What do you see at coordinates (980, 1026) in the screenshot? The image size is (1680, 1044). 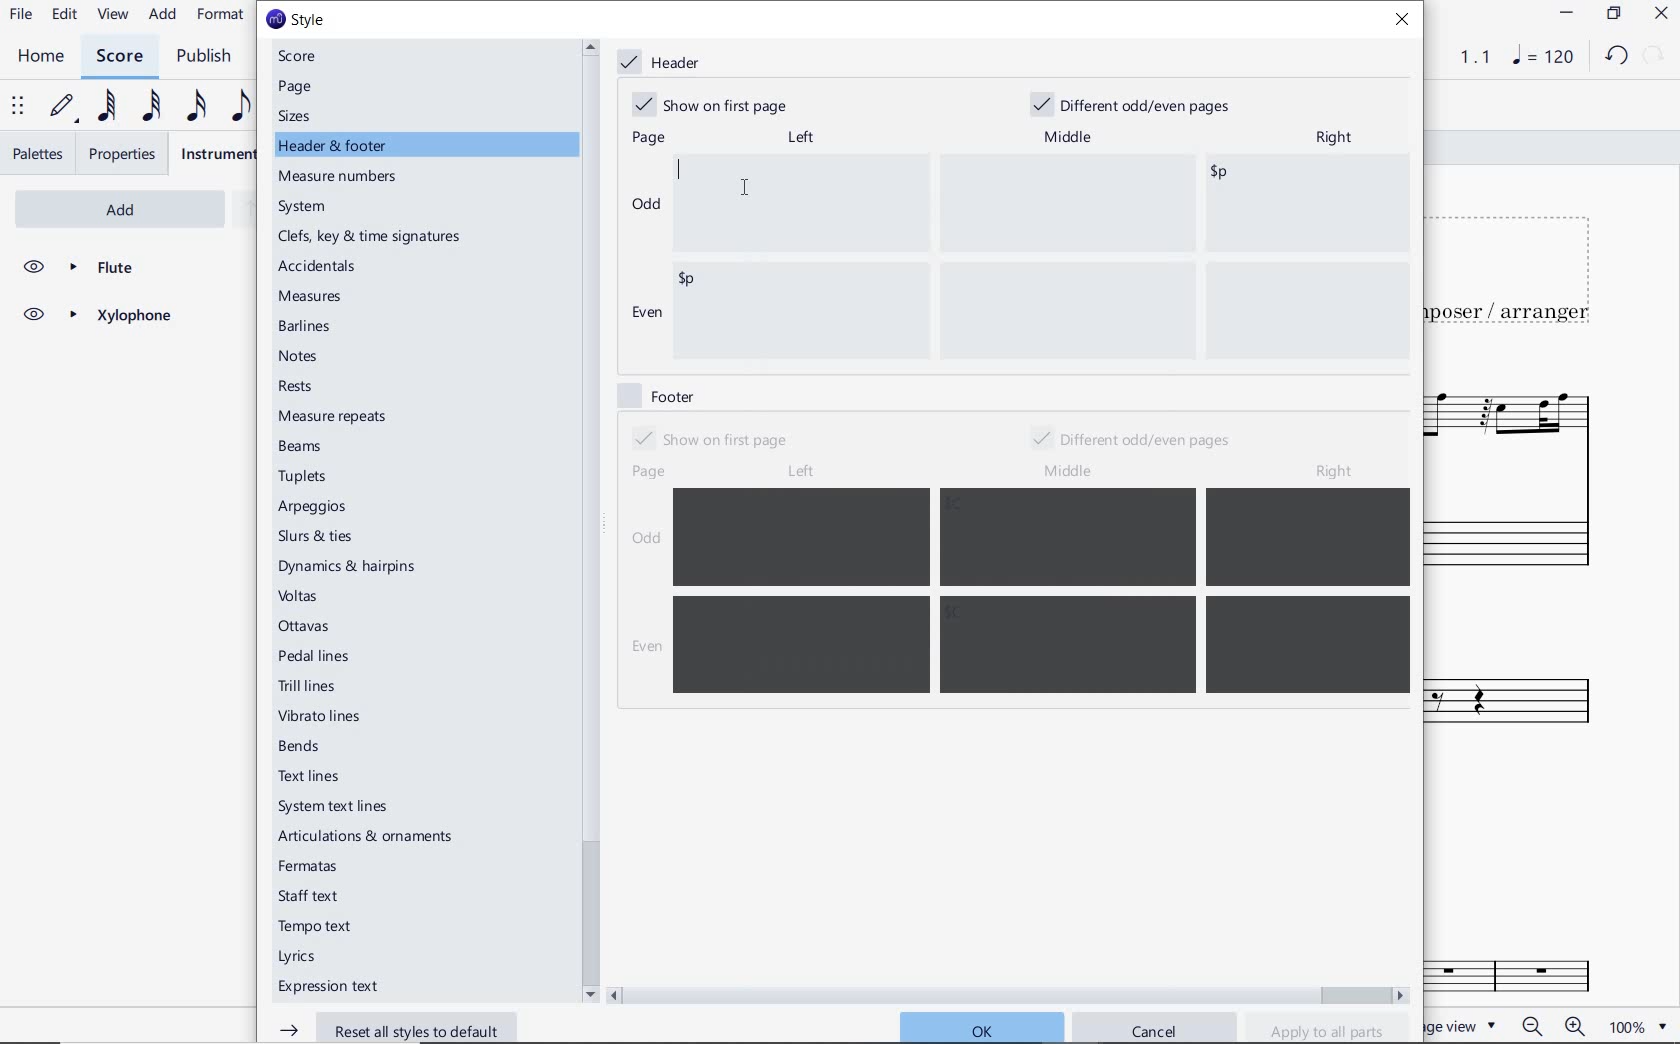 I see `ok` at bounding box center [980, 1026].